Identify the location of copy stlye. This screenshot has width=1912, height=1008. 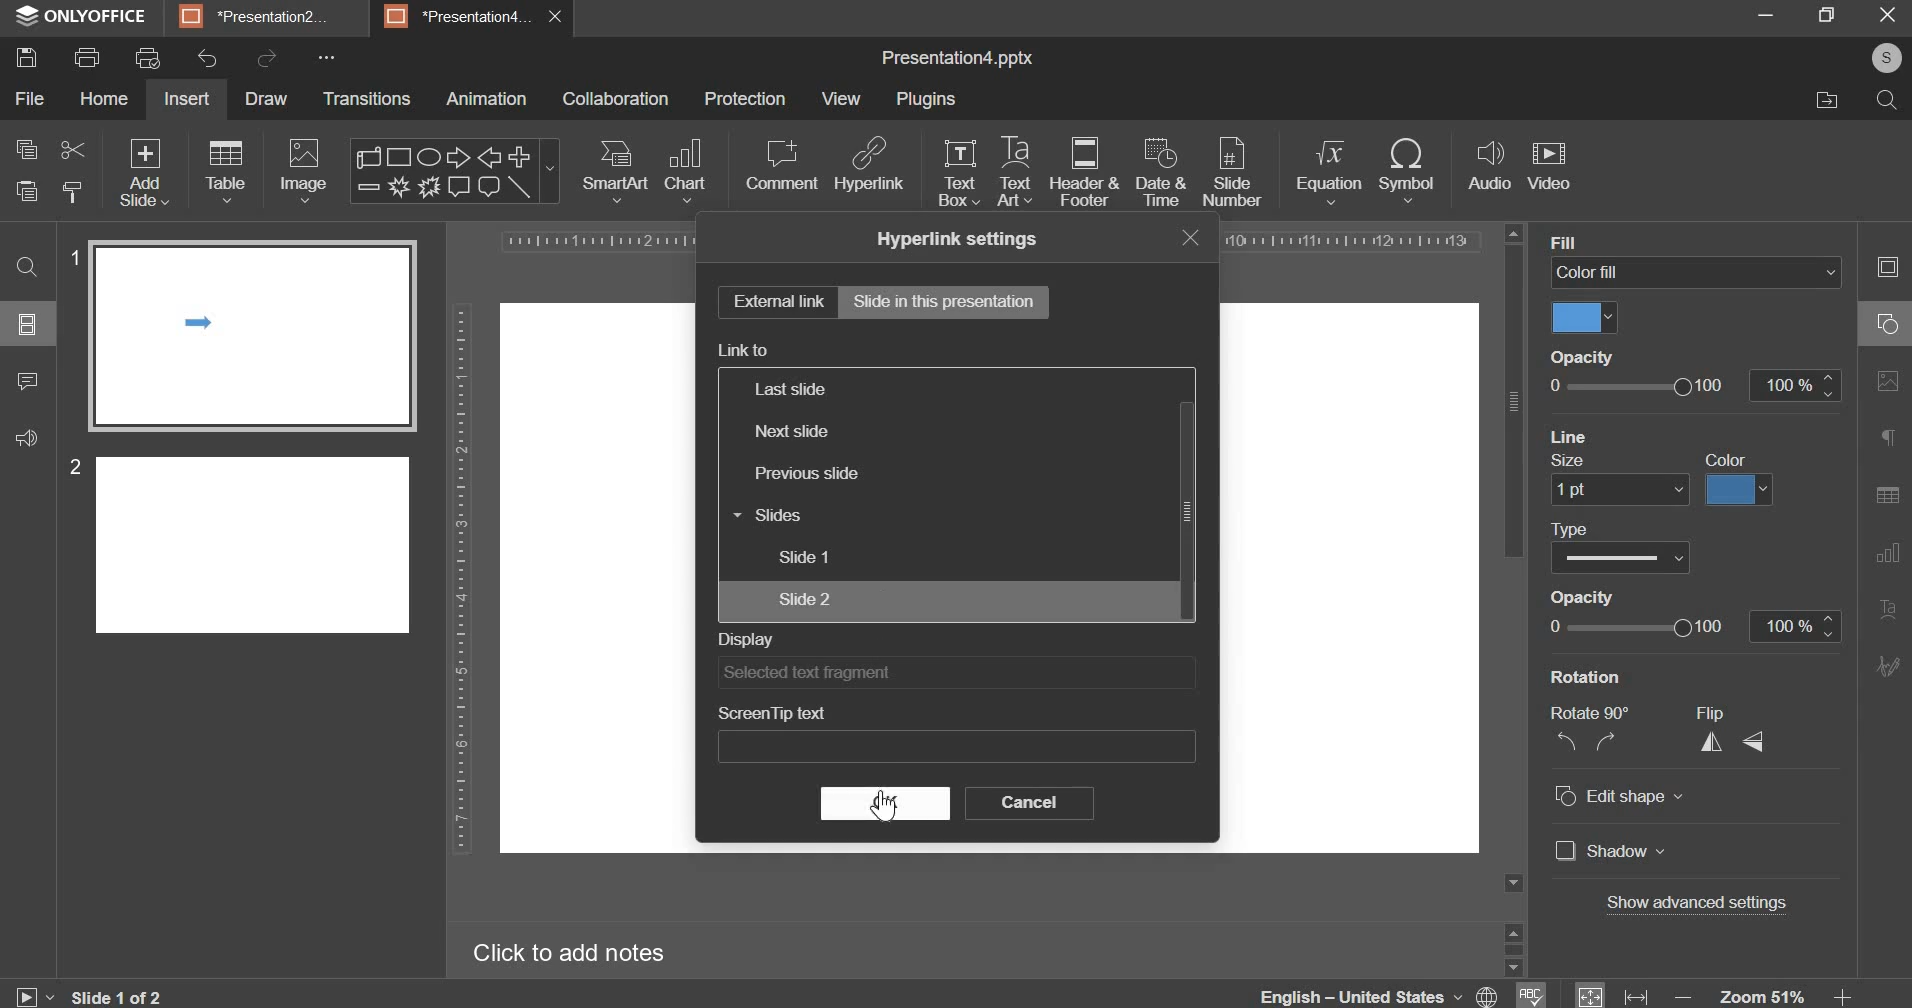
(71, 190).